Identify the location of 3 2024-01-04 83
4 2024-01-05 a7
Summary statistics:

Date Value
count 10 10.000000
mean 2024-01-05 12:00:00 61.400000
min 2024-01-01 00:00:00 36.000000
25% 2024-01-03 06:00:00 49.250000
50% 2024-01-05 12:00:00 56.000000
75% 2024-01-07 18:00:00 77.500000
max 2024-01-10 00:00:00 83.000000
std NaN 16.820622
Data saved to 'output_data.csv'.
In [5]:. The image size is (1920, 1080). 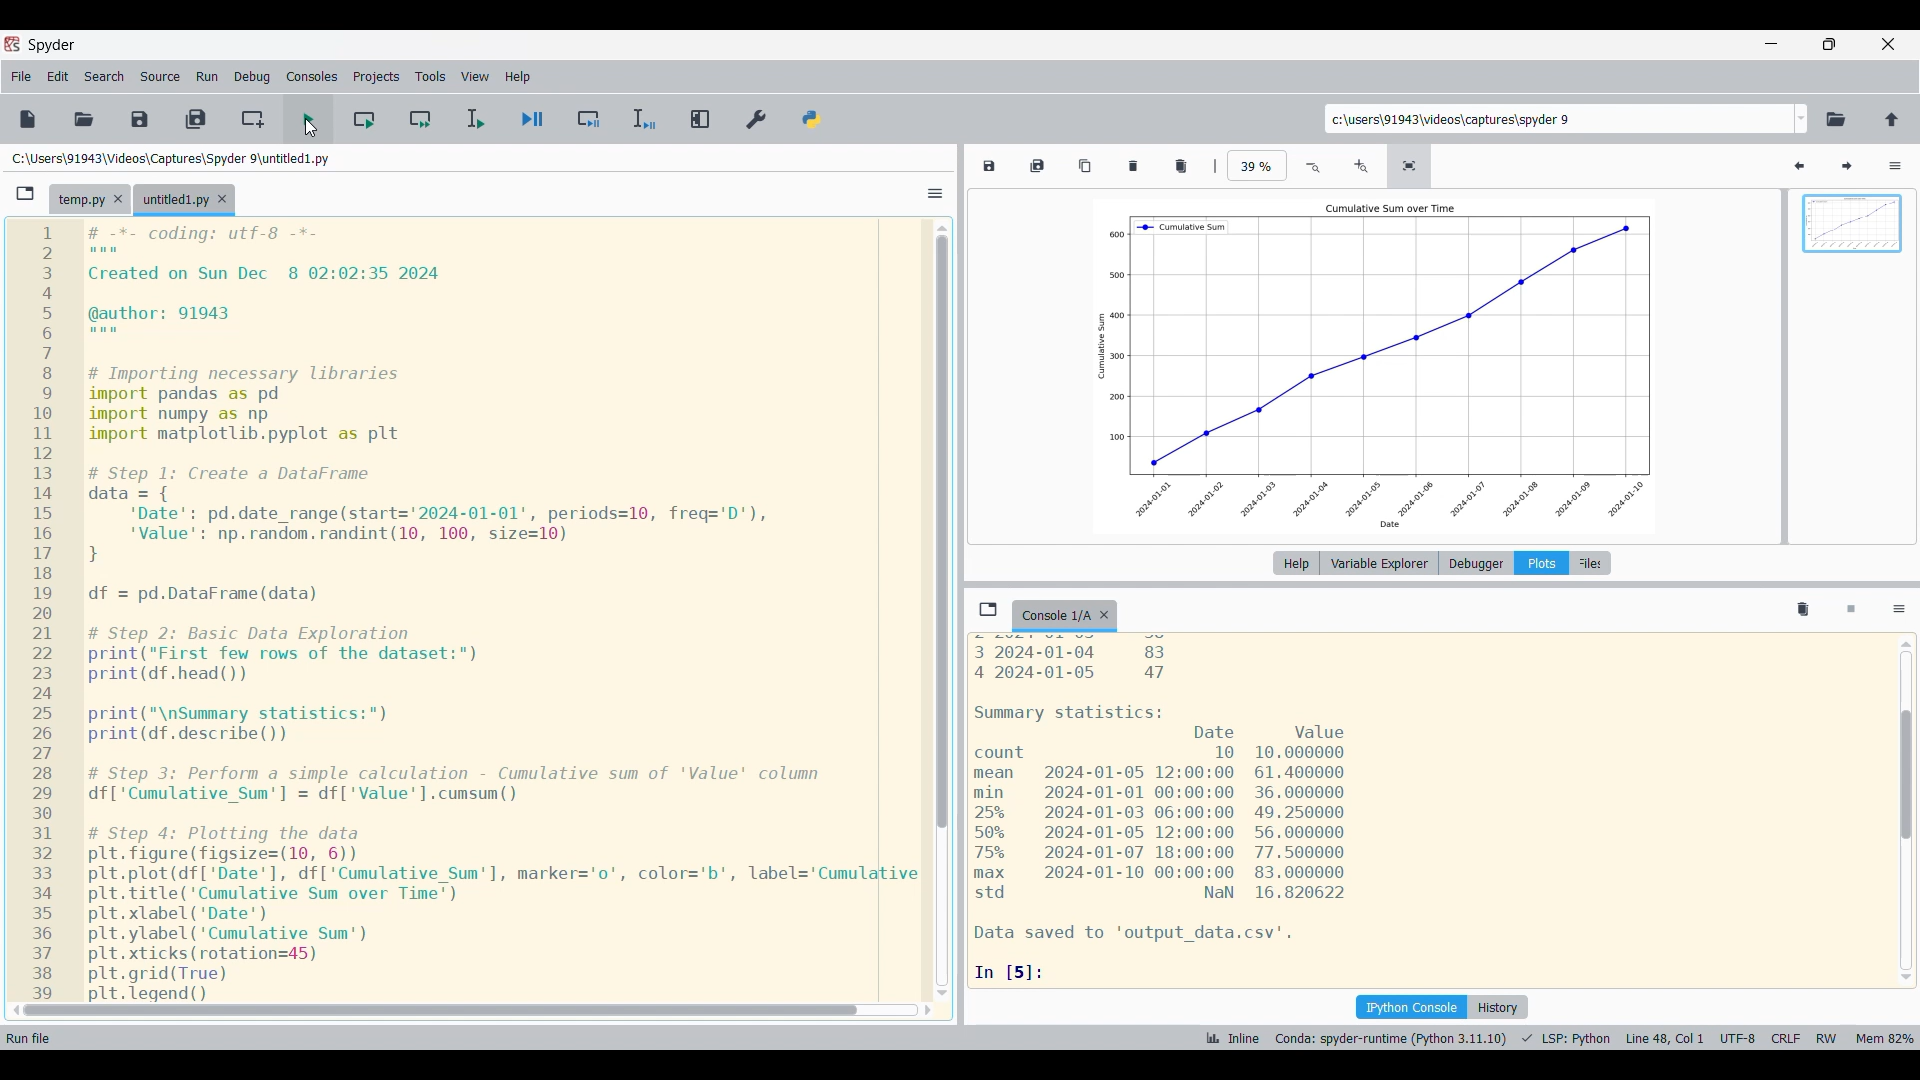
(1426, 805).